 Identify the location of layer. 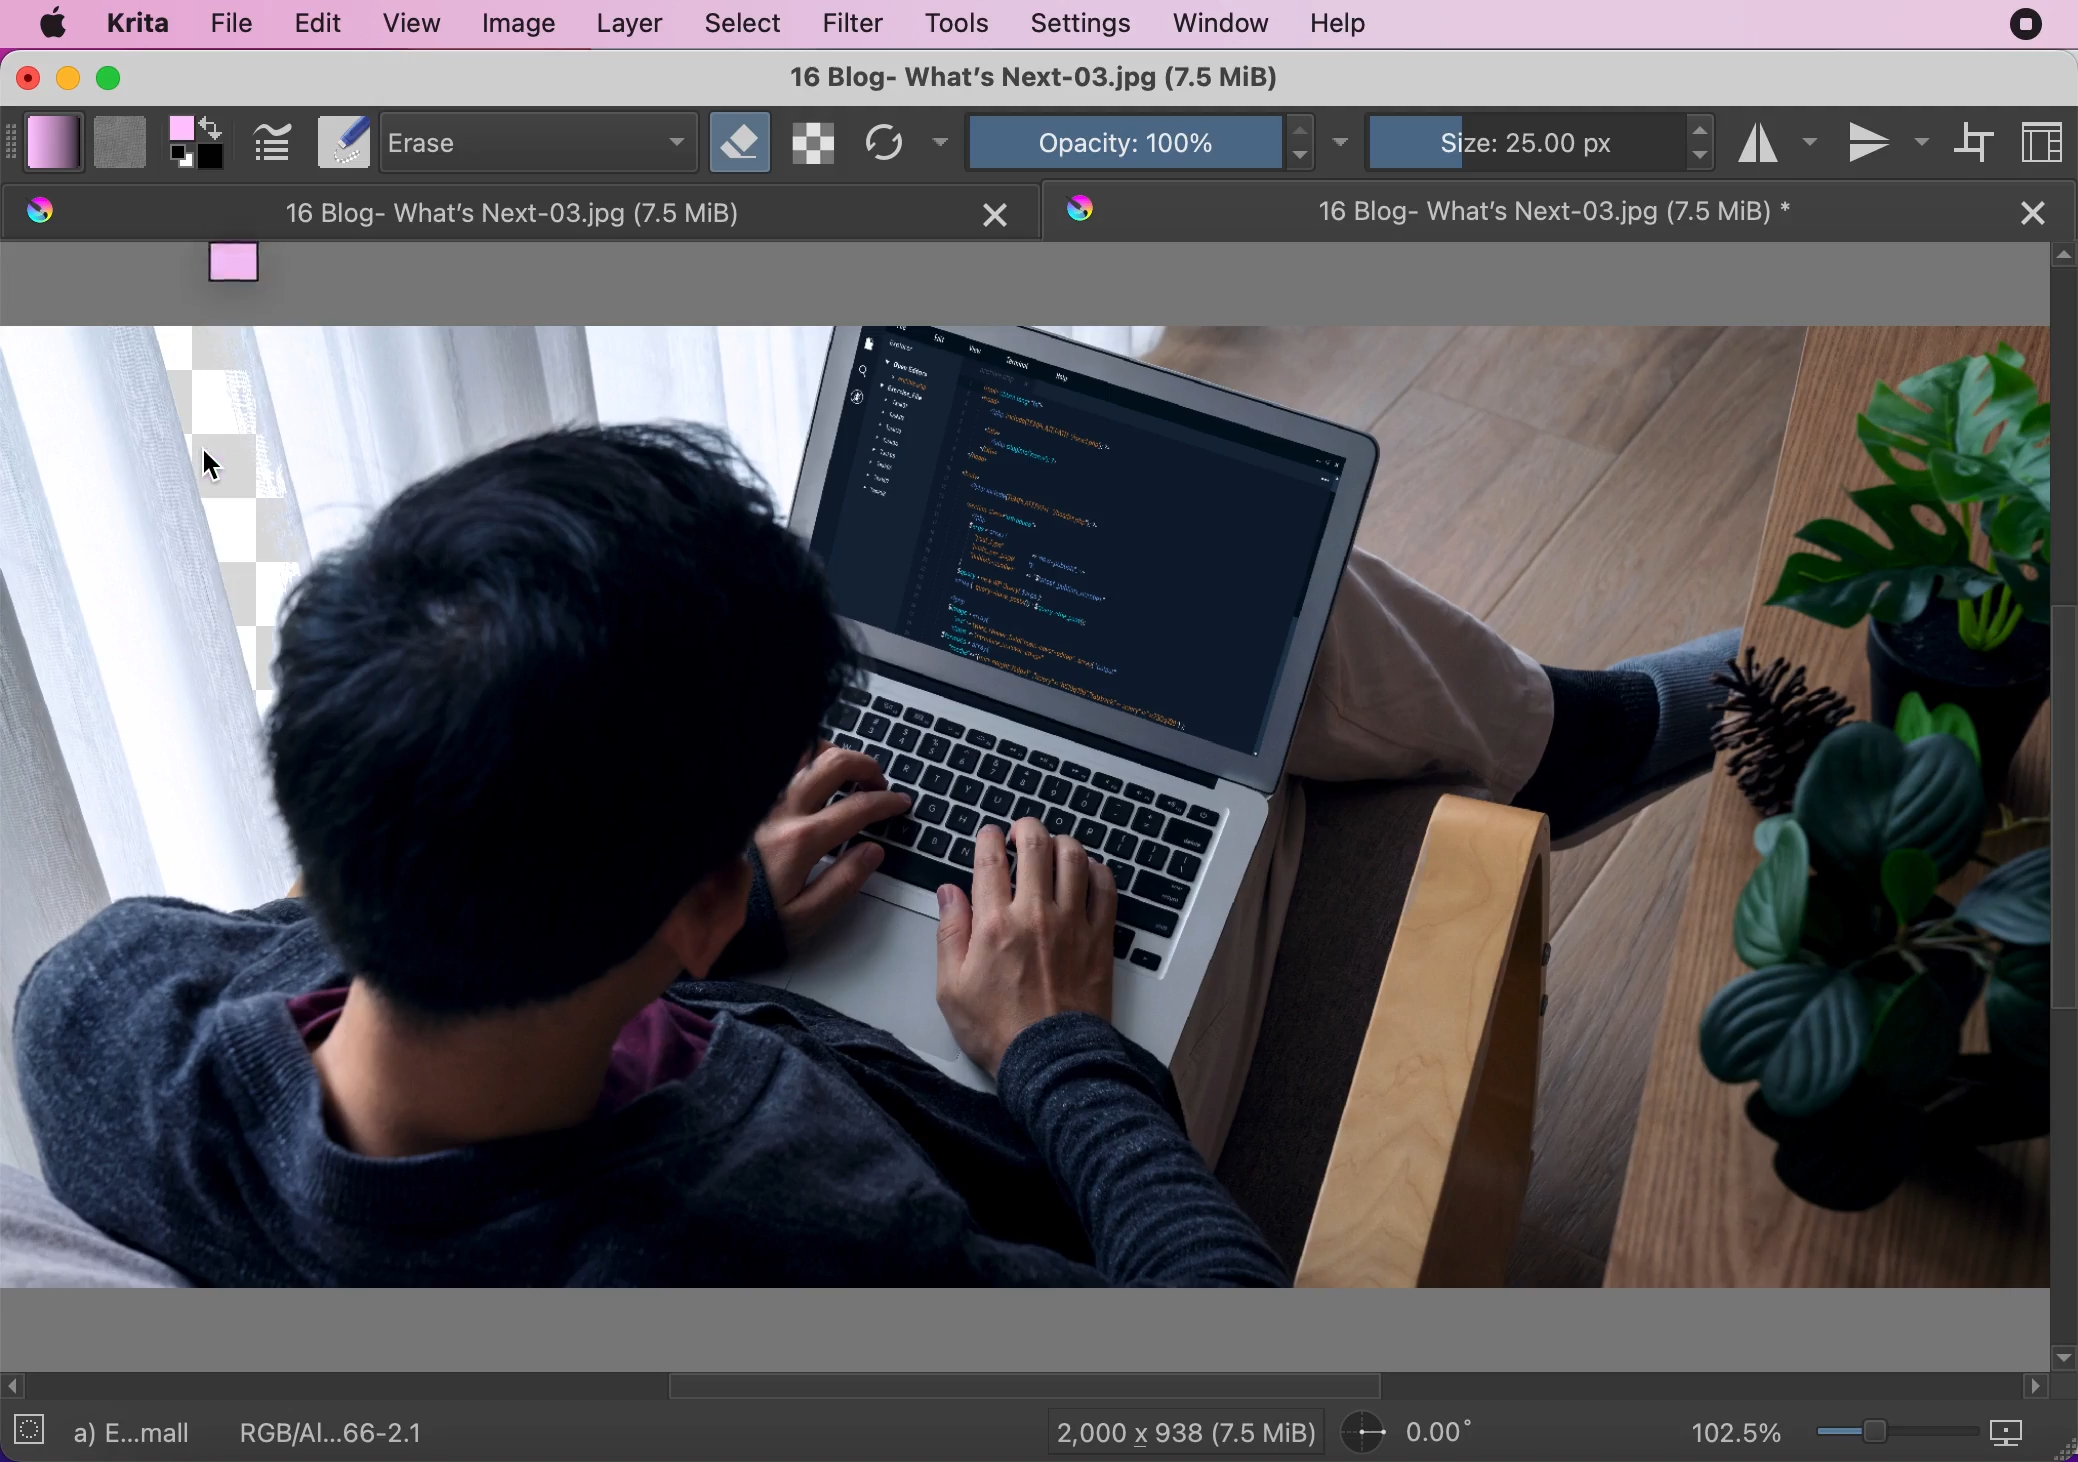
(632, 26).